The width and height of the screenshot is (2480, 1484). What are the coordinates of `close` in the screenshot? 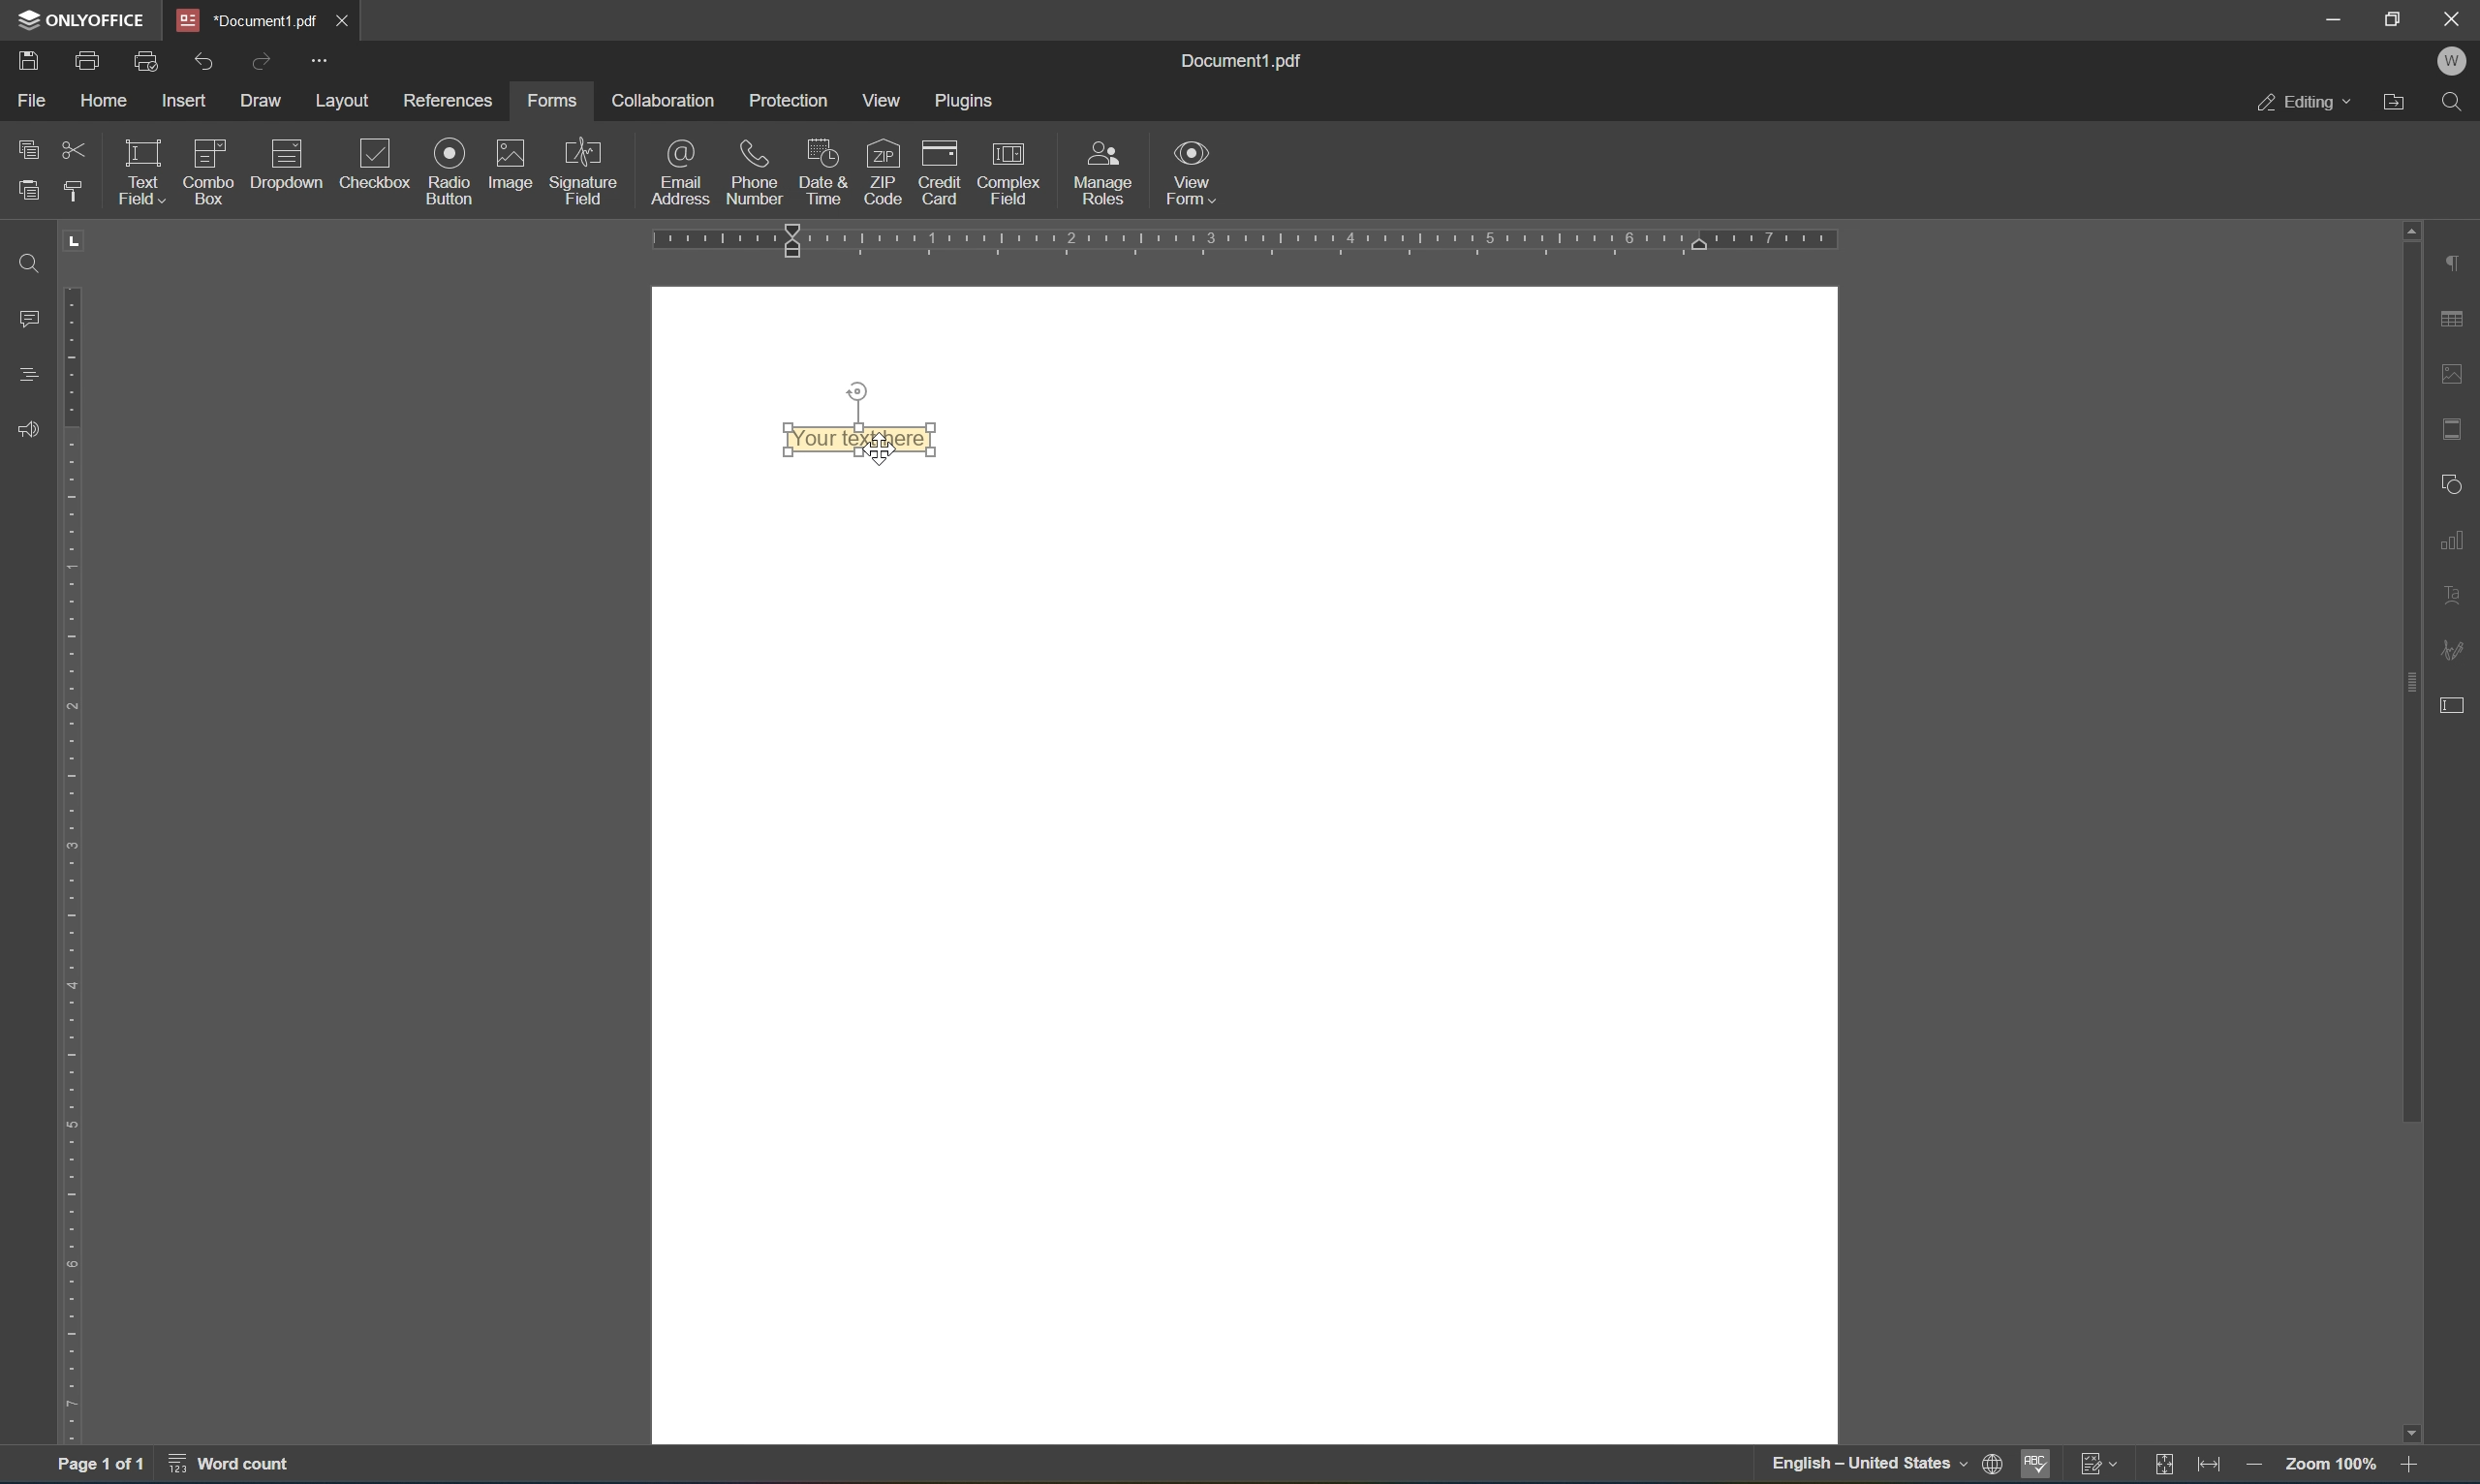 It's located at (338, 18).